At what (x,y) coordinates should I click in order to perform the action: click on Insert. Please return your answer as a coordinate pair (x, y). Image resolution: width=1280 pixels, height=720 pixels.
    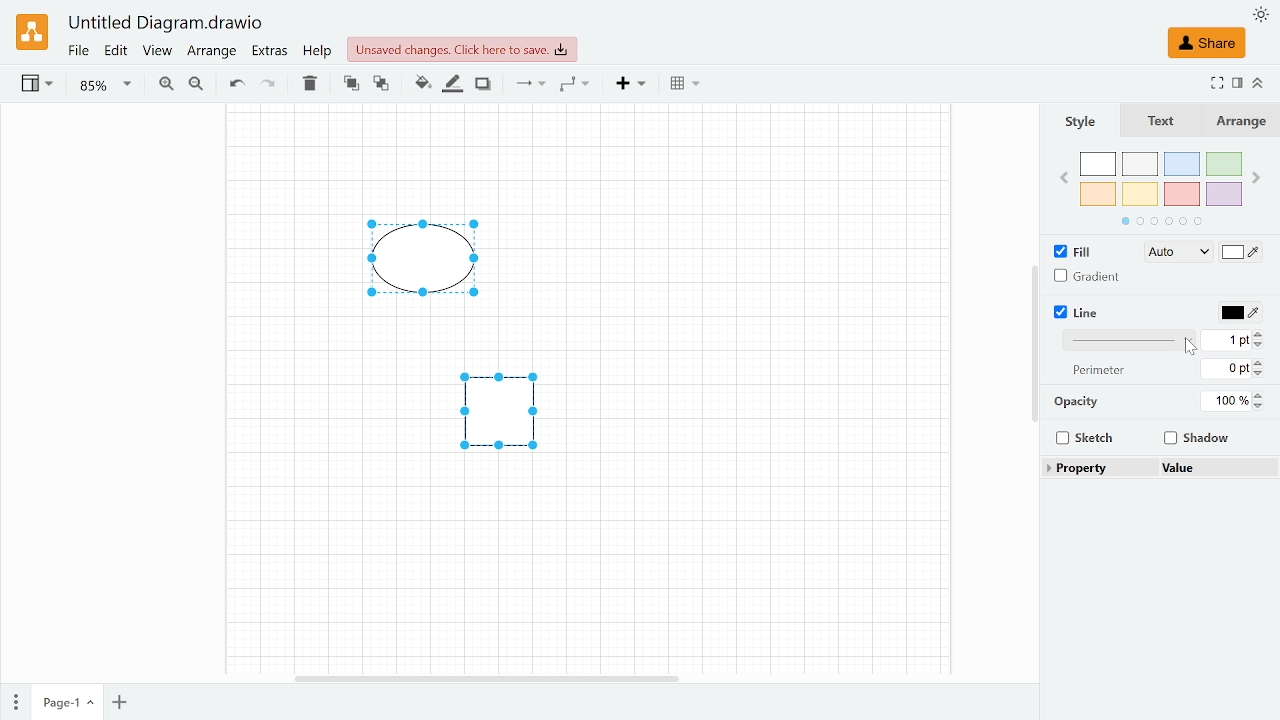
    Looking at the image, I should click on (632, 84).